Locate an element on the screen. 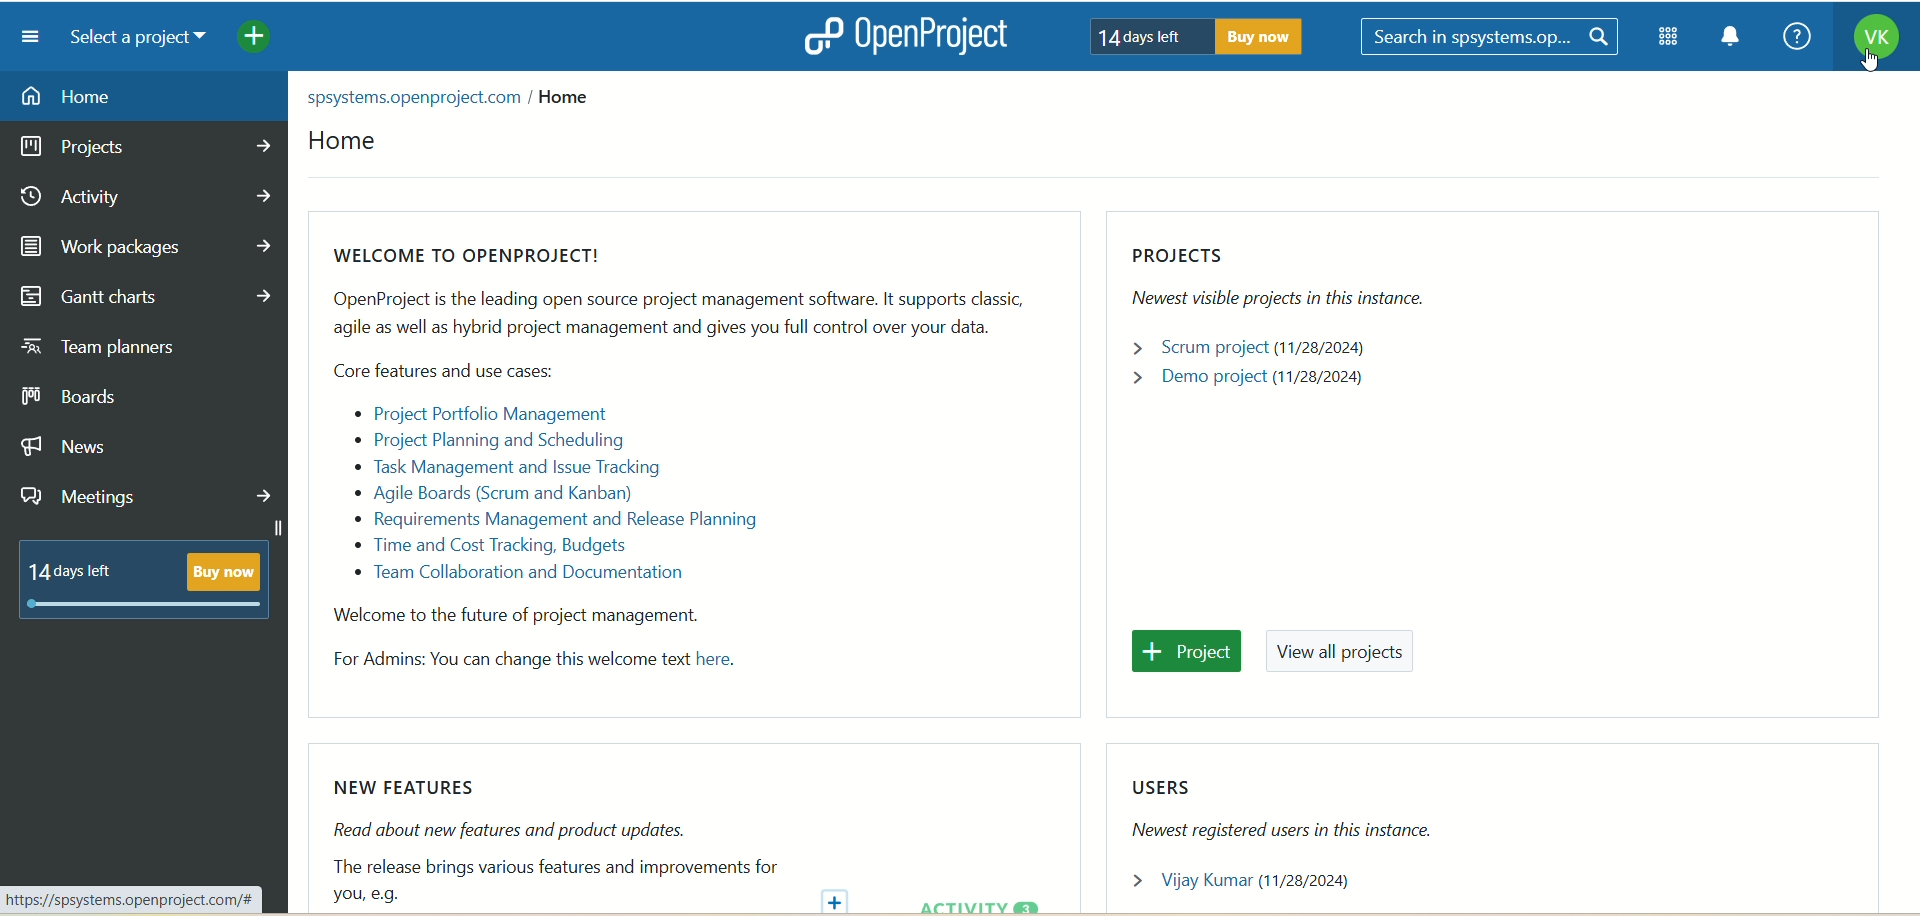 The image size is (1920, 916). view all projects is located at coordinates (1346, 655).